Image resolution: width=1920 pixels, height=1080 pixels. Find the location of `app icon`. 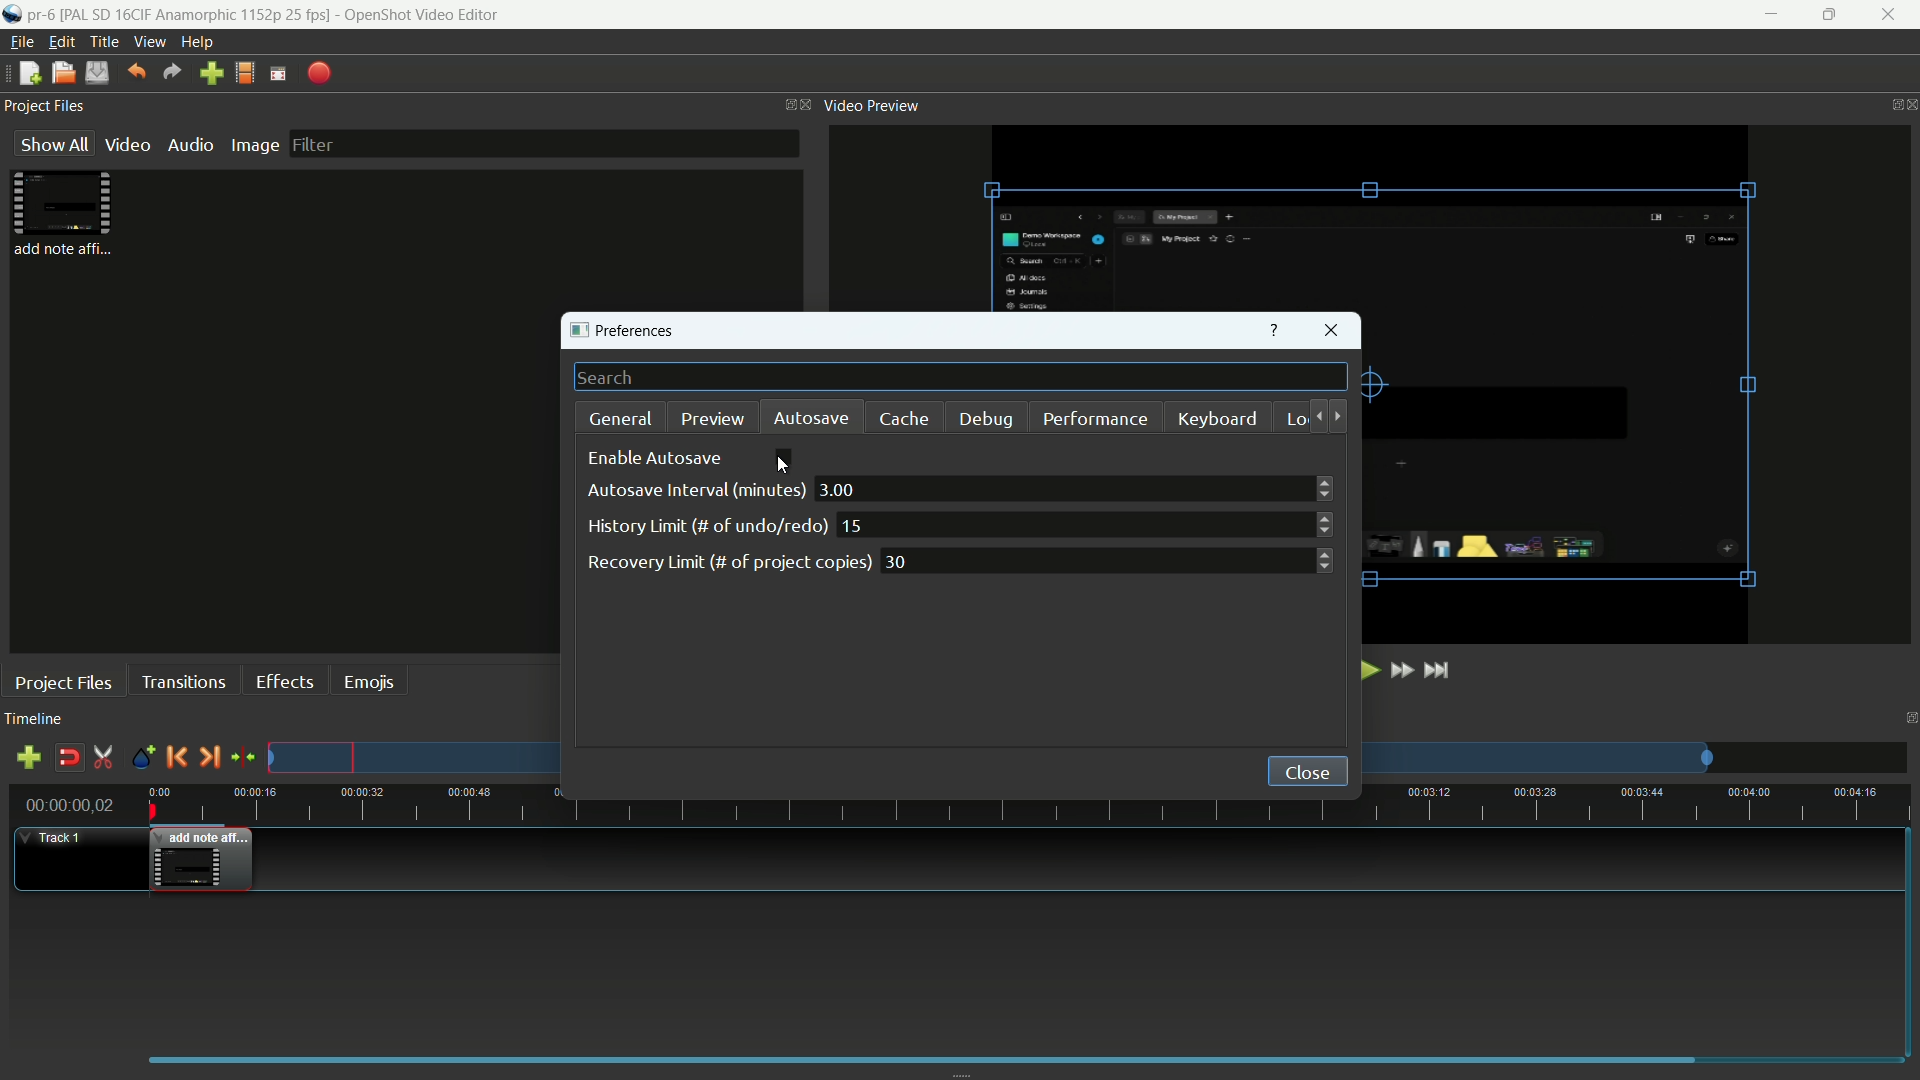

app icon is located at coordinates (12, 16).